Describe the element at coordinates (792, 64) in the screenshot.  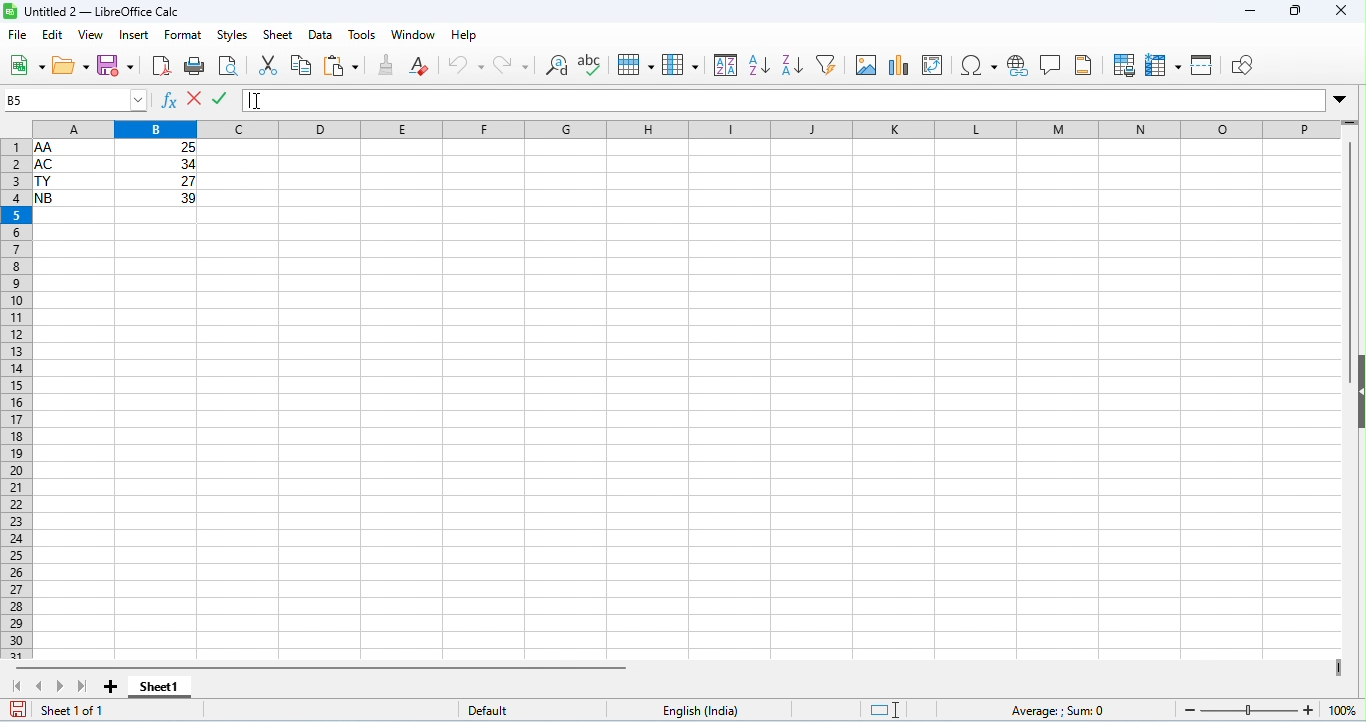
I see `sort descending` at that location.